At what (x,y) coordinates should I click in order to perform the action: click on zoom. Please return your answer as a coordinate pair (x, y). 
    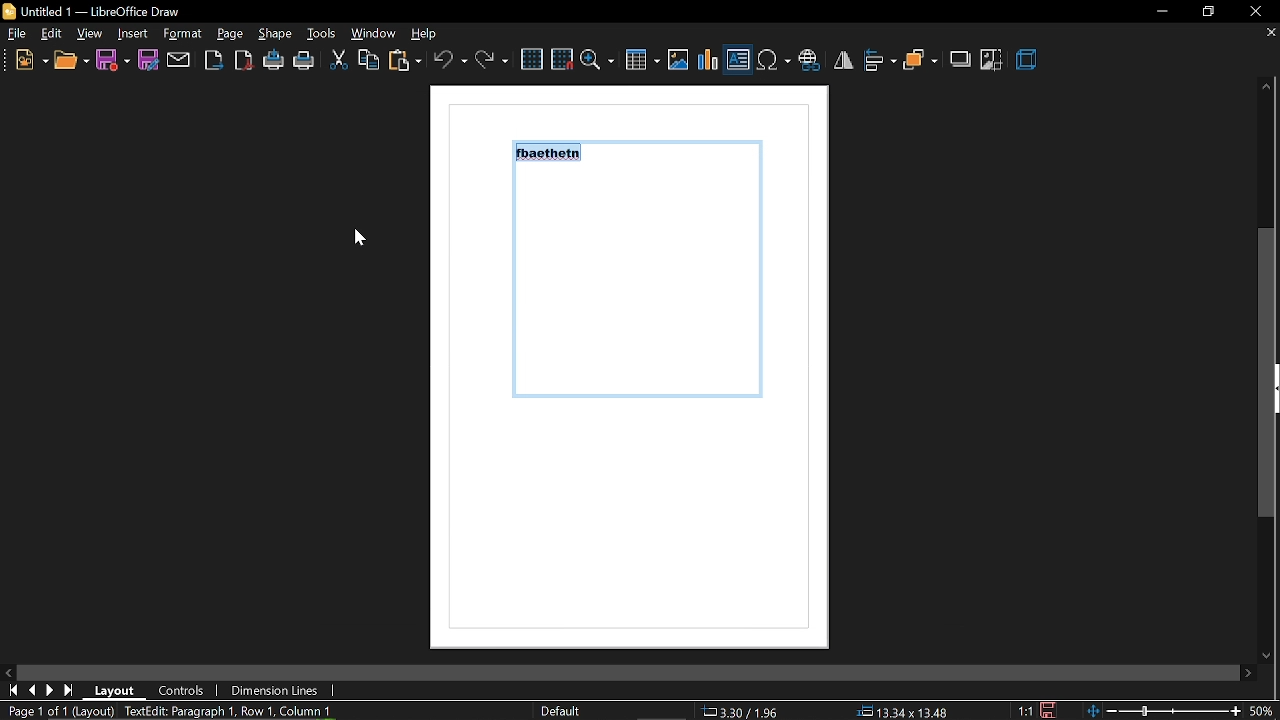
    Looking at the image, I should click on (598, 59).